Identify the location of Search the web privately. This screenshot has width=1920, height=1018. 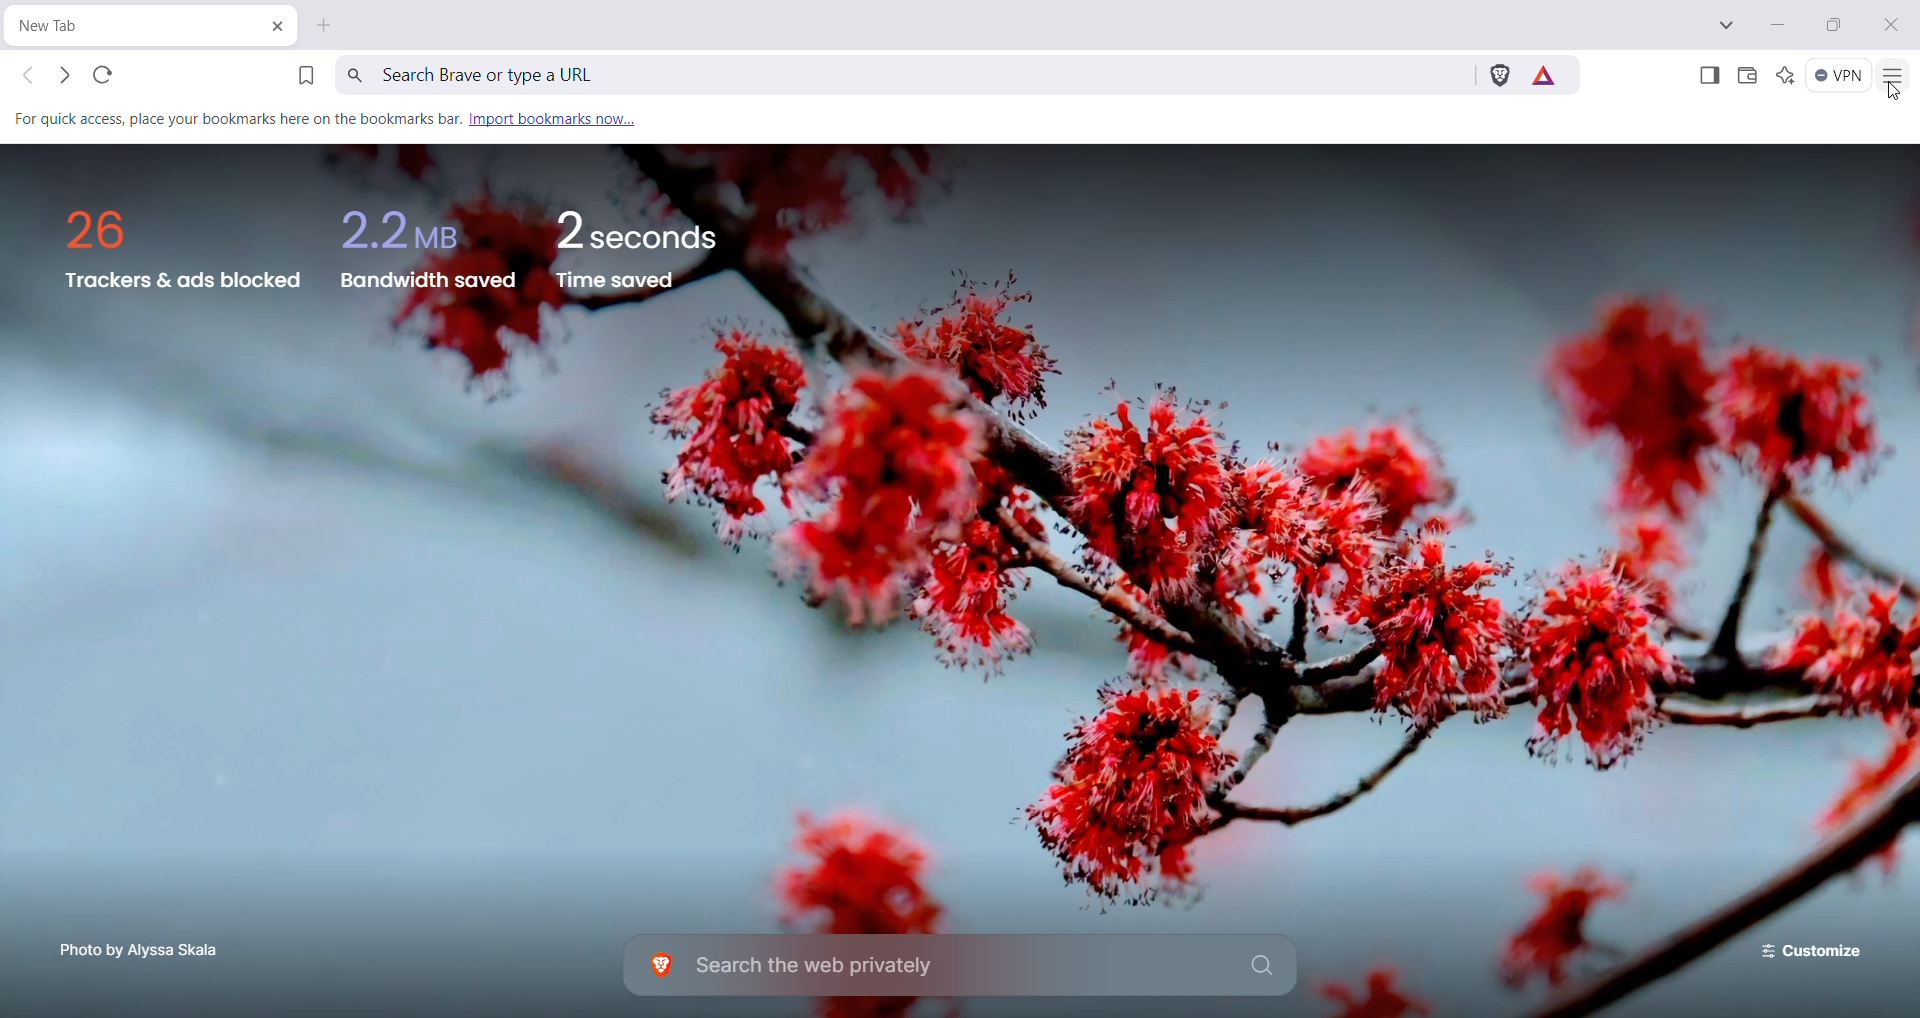
(965, 966).